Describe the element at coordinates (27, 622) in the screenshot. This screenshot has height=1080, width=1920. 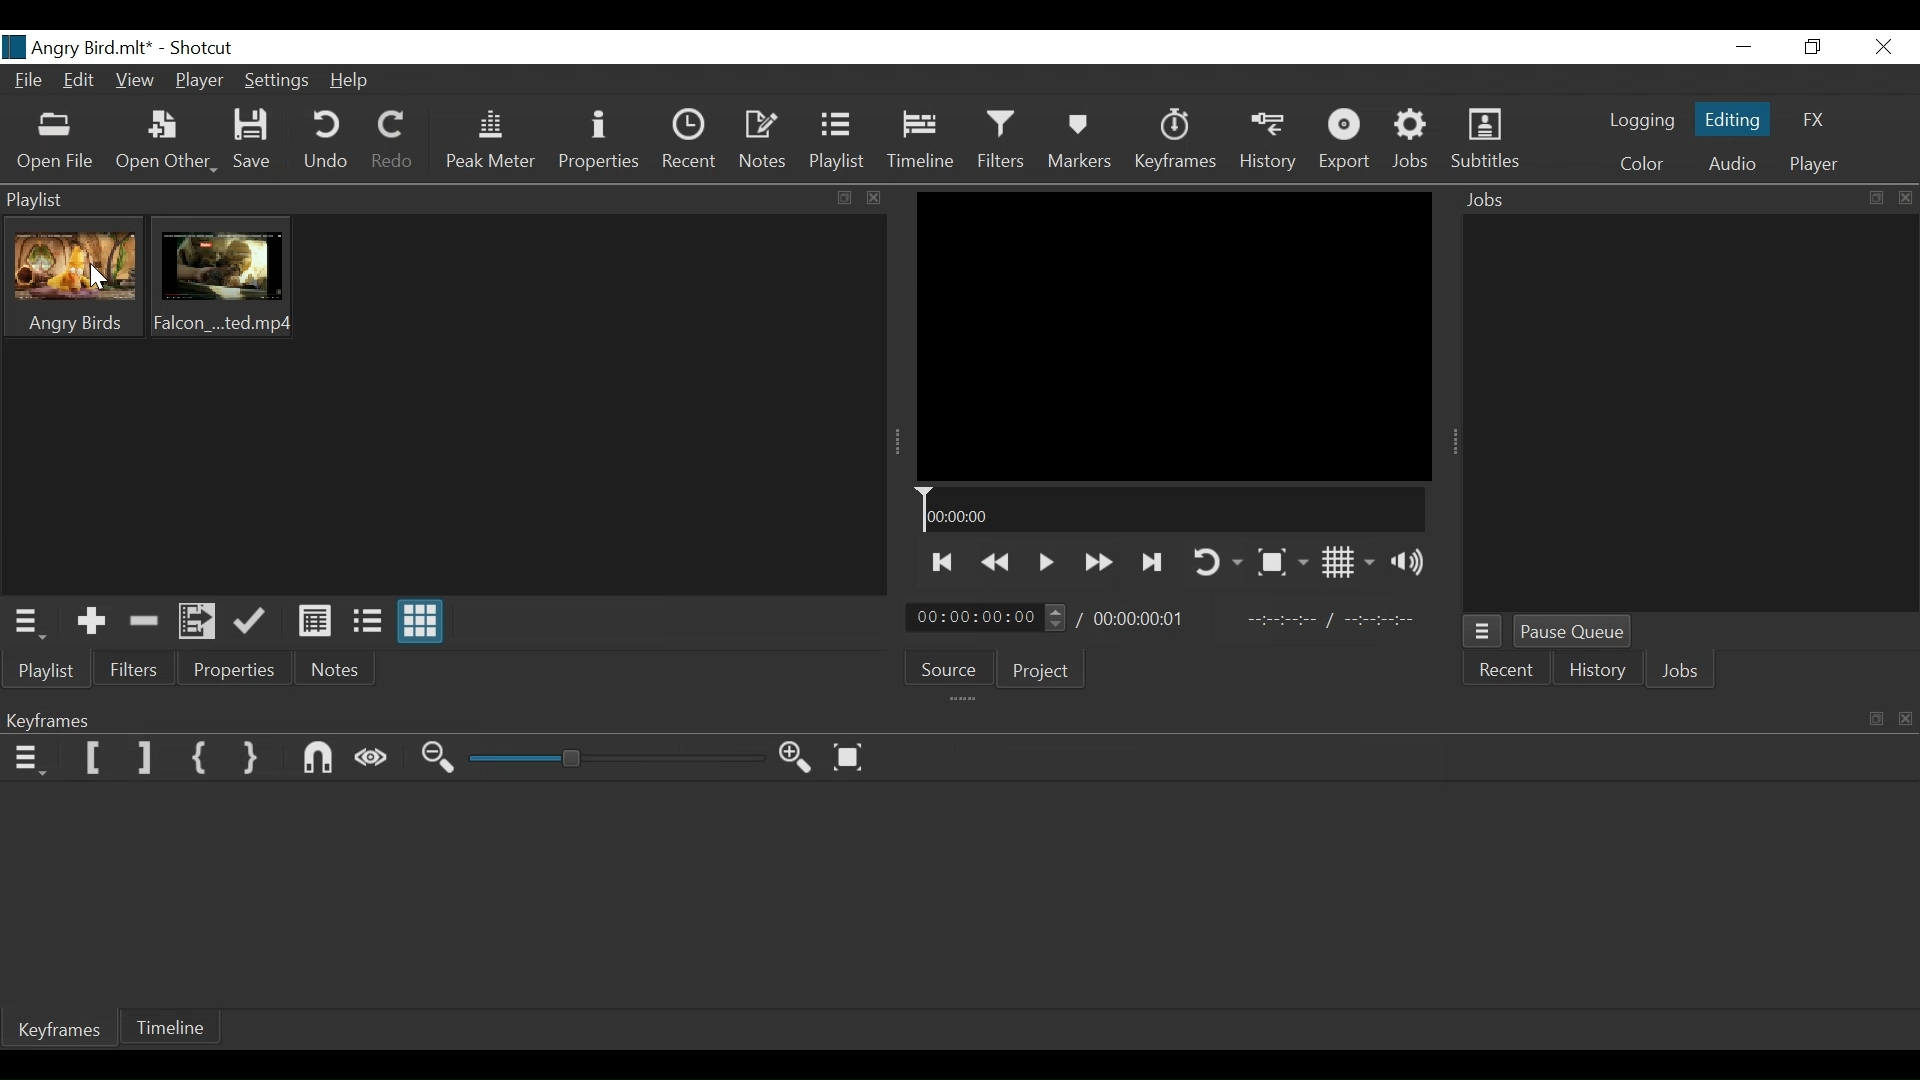
I see `Playlist menu` at that location.